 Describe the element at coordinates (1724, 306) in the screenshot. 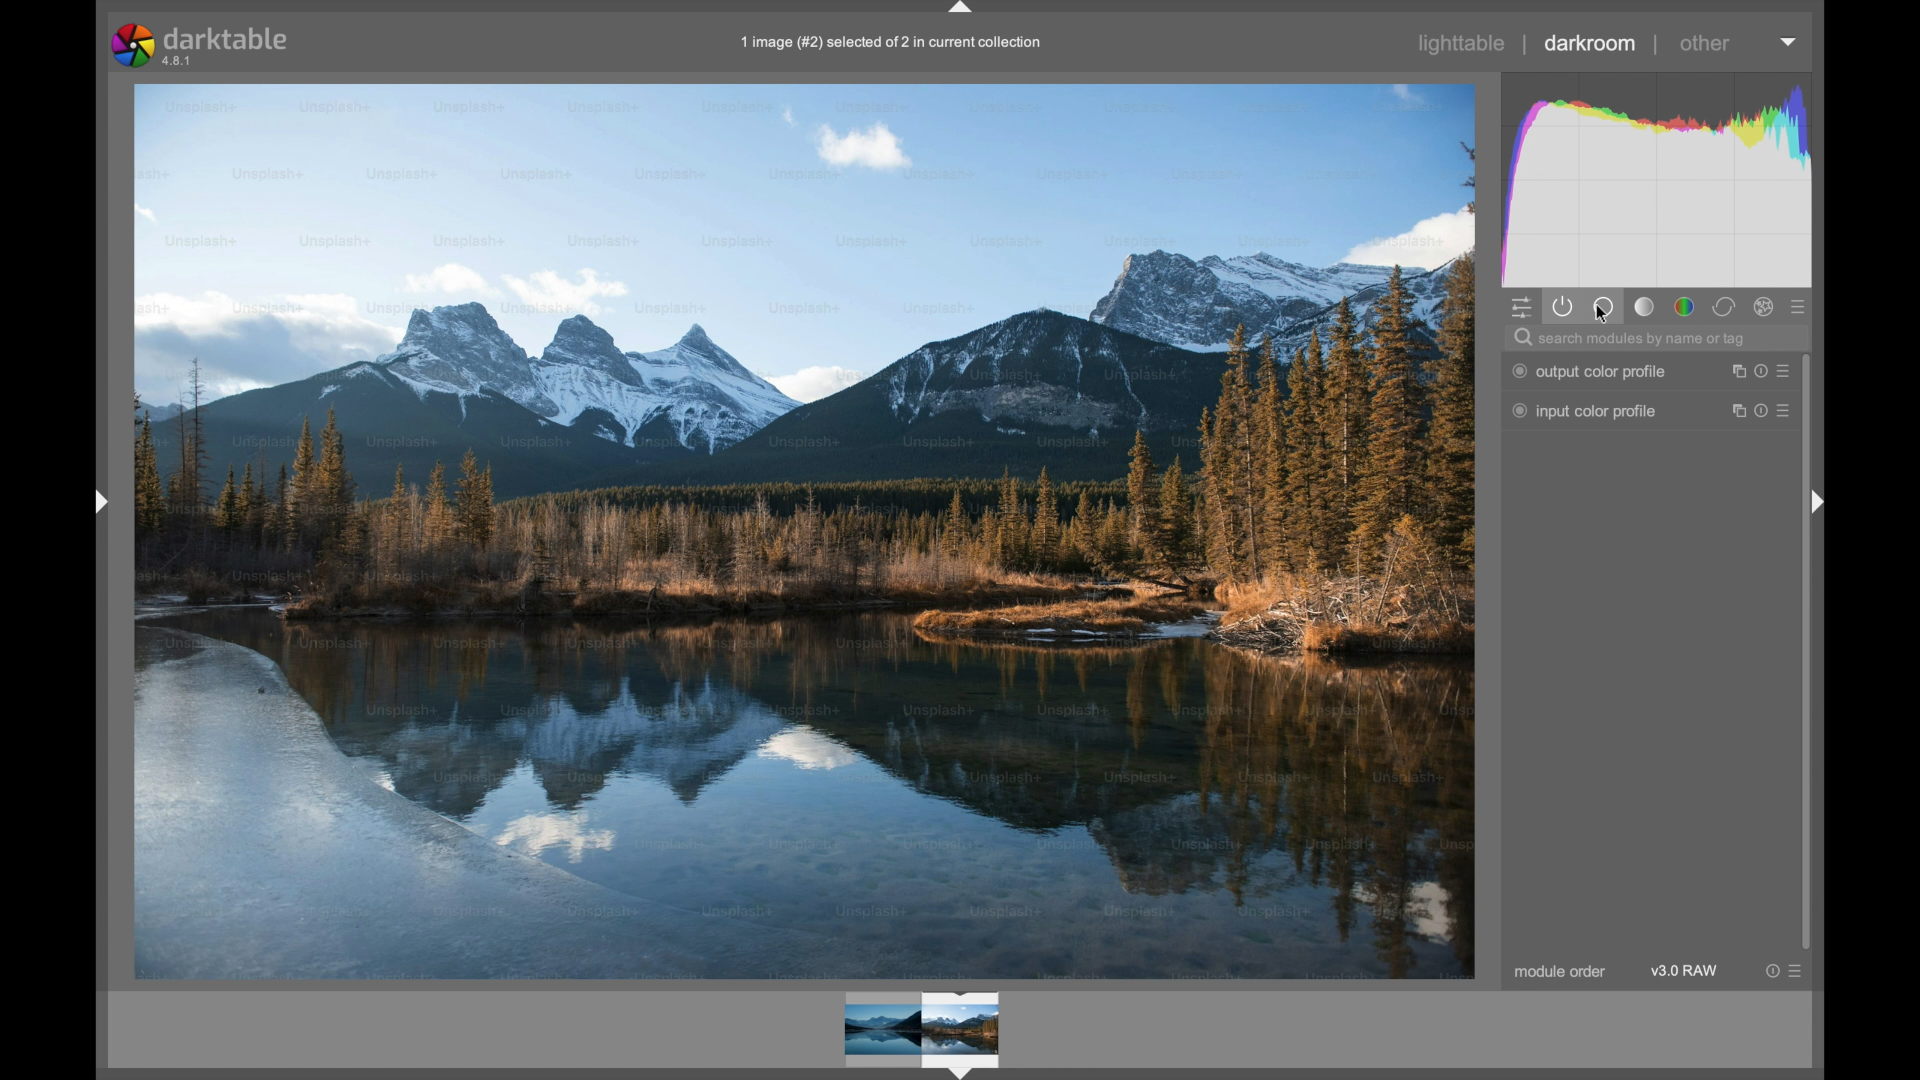

I see `corrector` at that location.